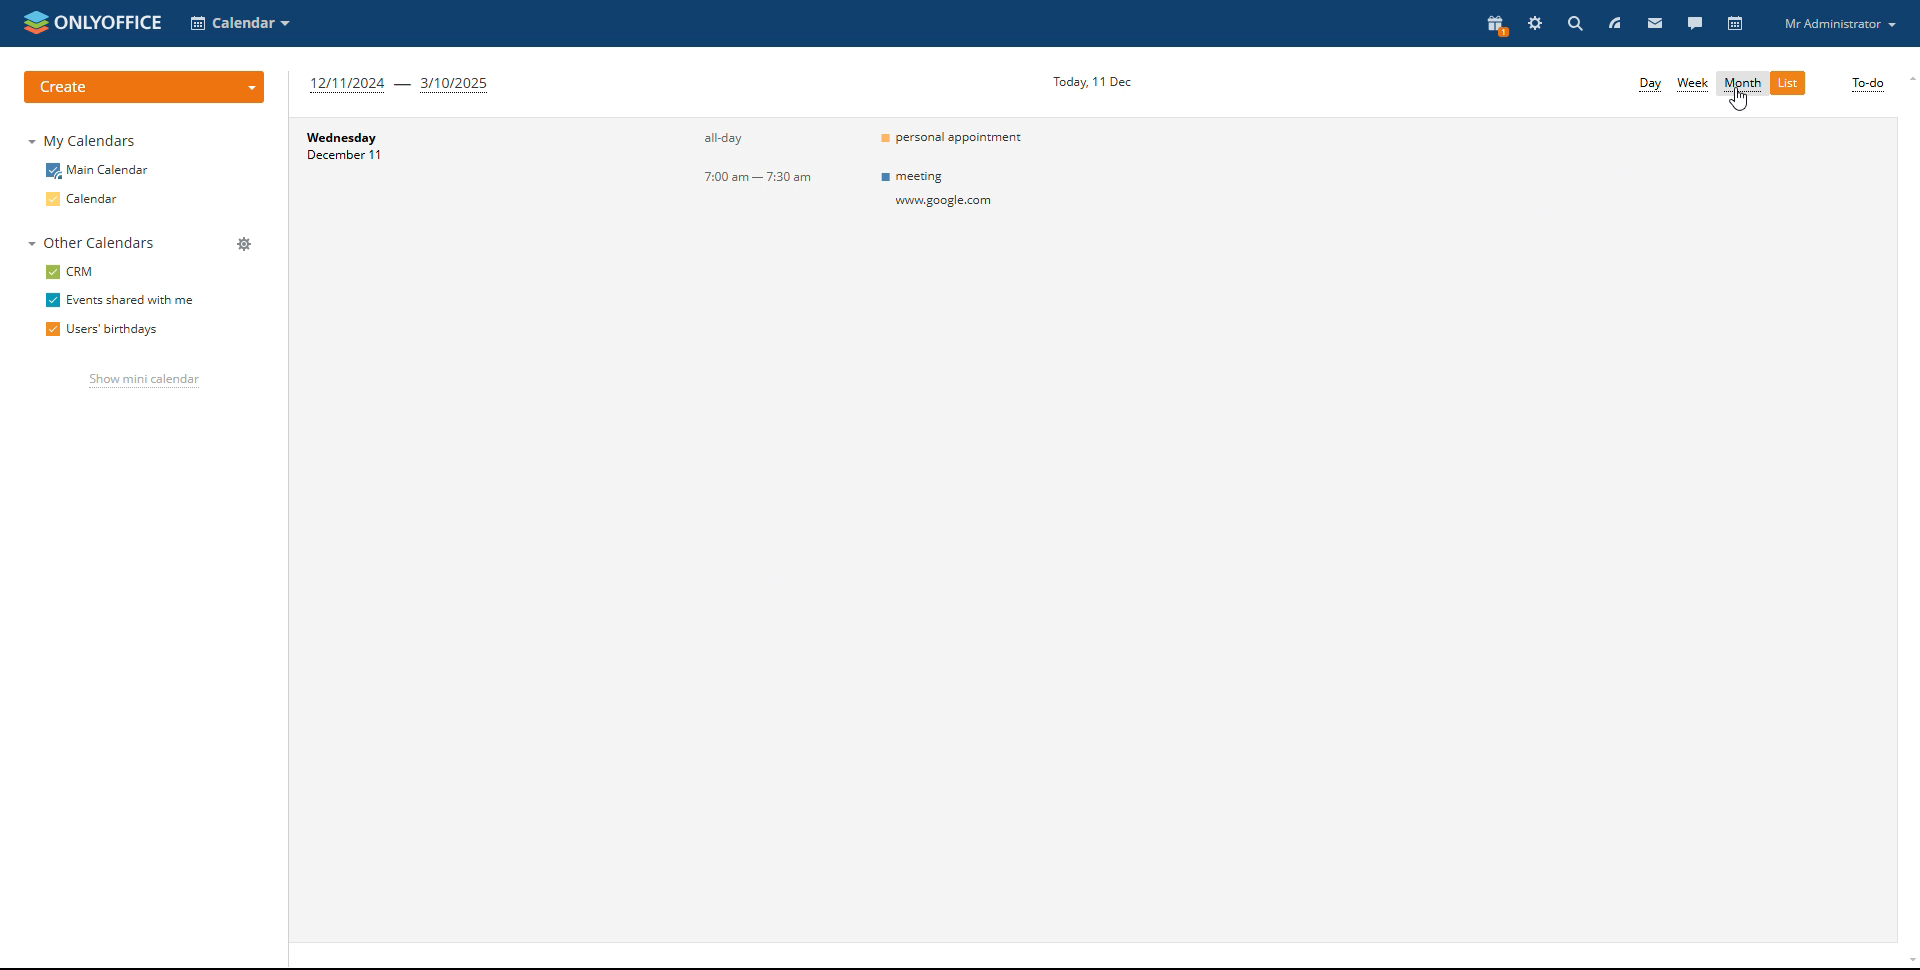 This screenshot has height=970, width=1920. Describe the element at coordinates (93, 23) in the screenshot. I see `logo` at that location.